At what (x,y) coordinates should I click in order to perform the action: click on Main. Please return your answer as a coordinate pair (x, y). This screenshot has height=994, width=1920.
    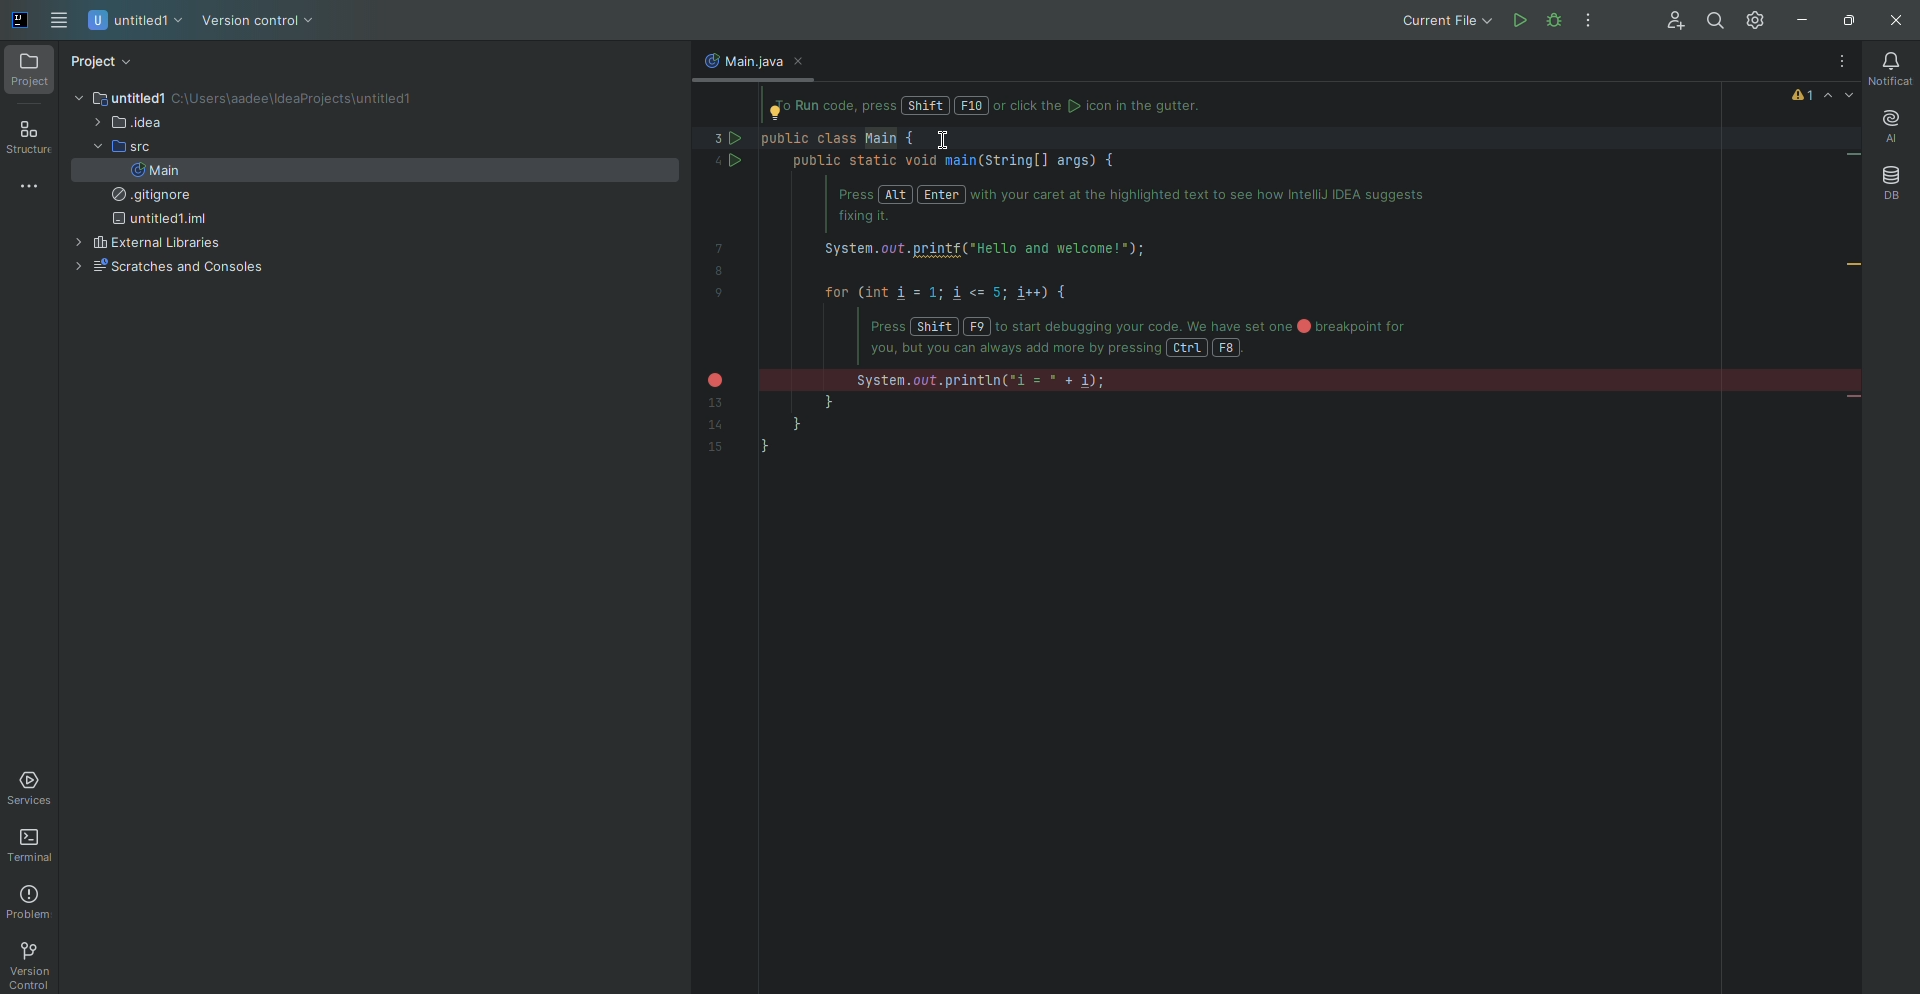
    Looking at the image, I should click on (155, 170).